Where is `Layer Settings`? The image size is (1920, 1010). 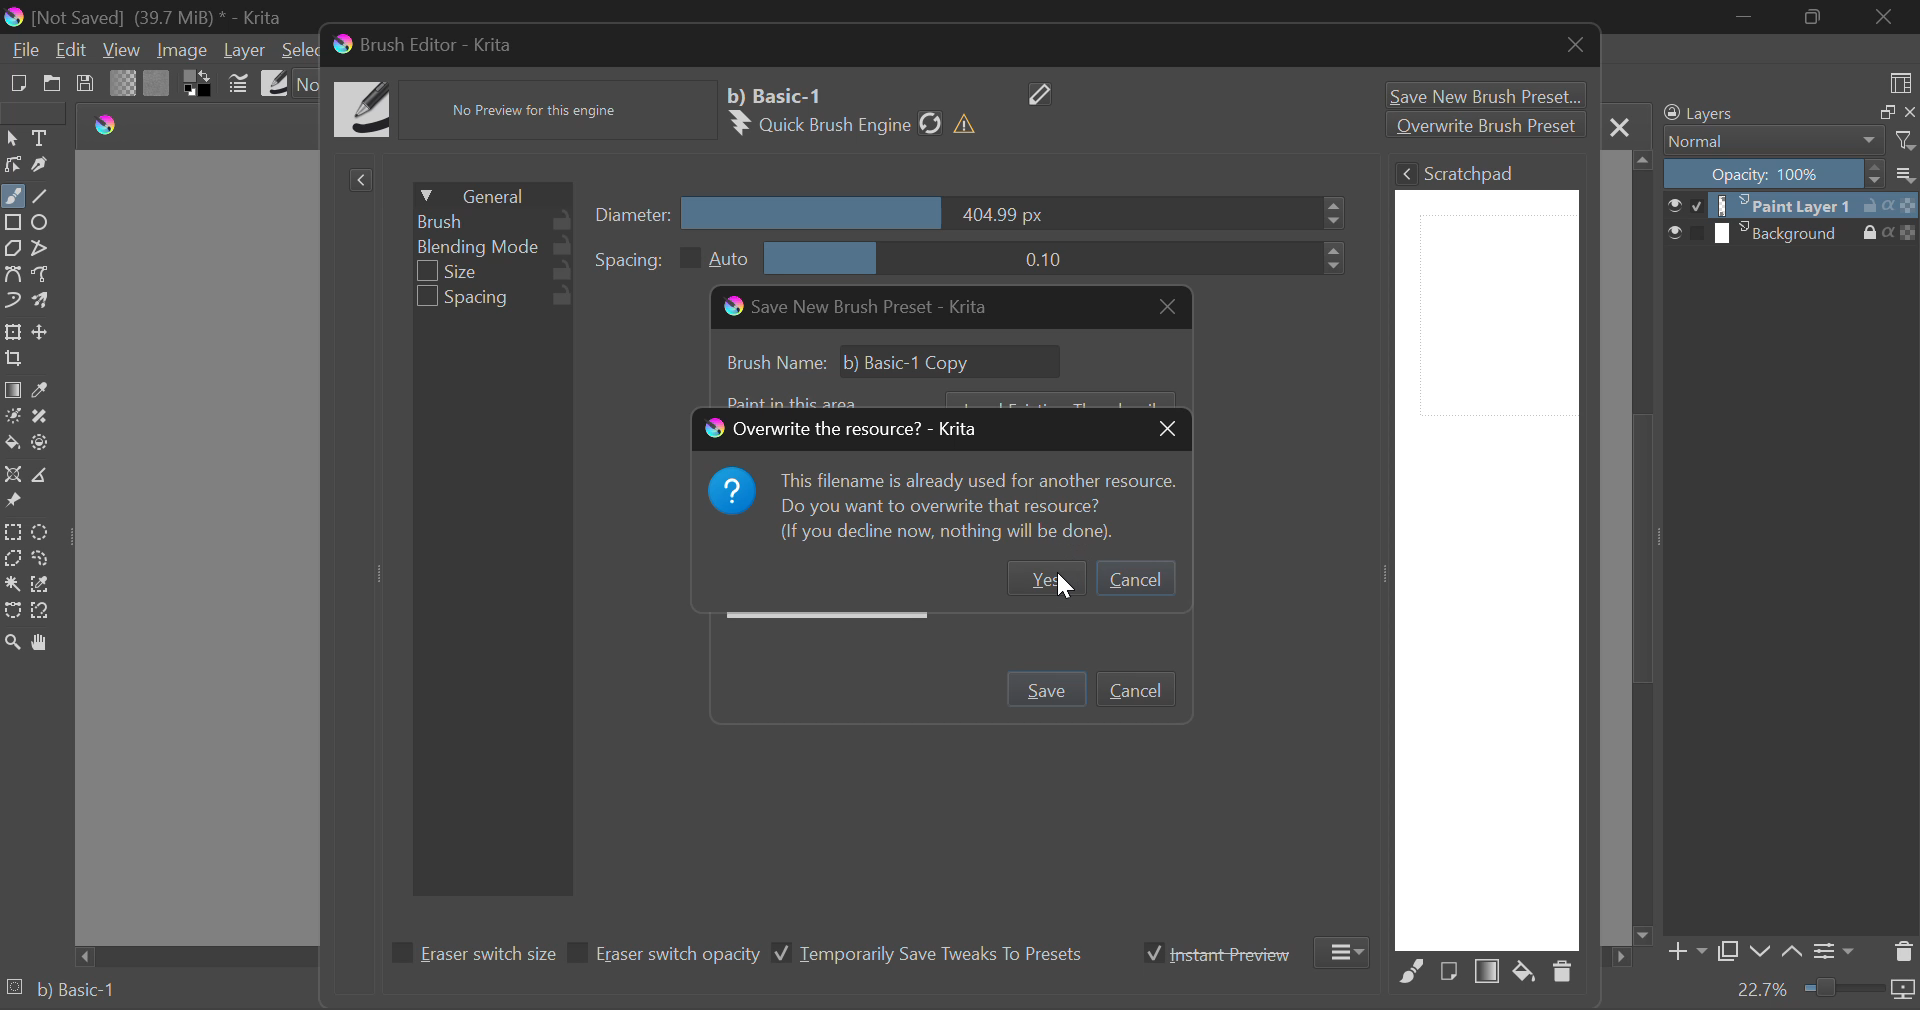 Layer Settings is located at coordinates (1836, 951).